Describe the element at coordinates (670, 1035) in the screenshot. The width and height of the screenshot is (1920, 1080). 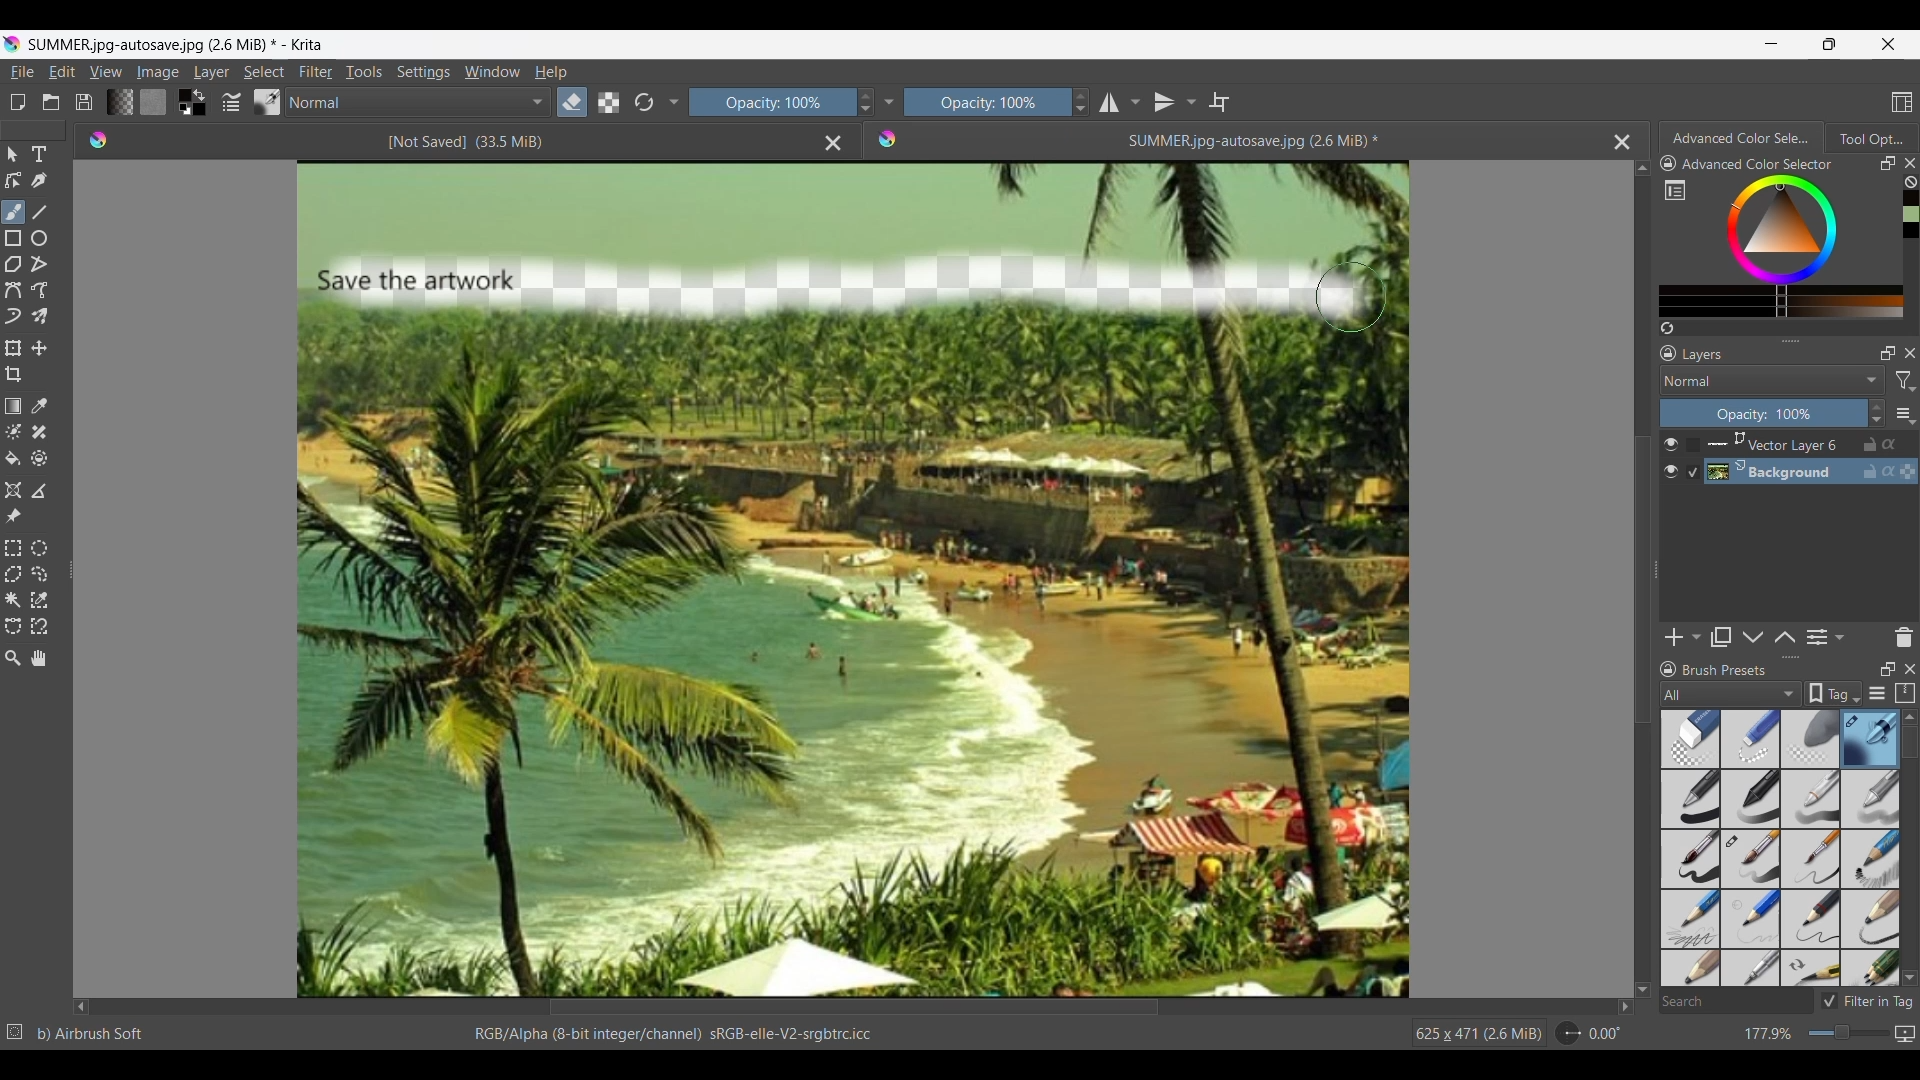
I see `RGB/Alpha (8-bit integer/channel) sRGB-elle-V2-srgbtrc.icc` at that location.